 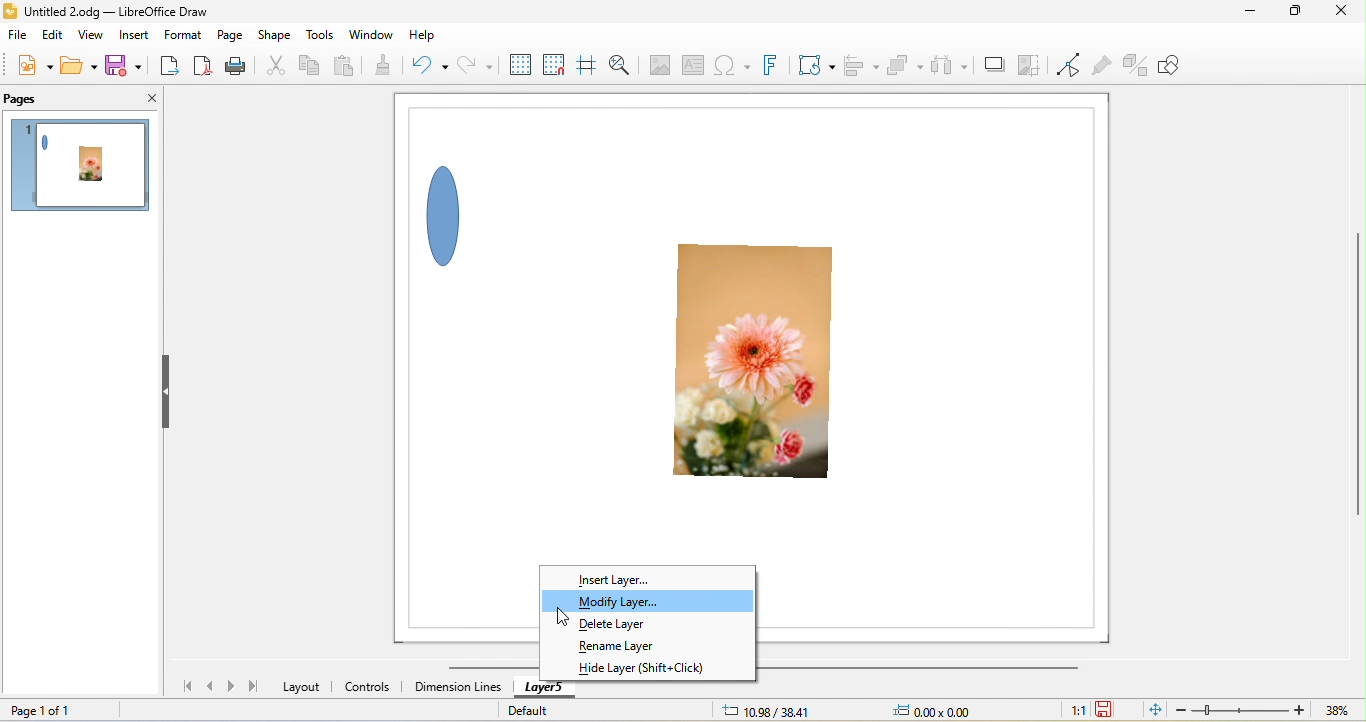 I want to click on align object, so click(x=857, y=63).